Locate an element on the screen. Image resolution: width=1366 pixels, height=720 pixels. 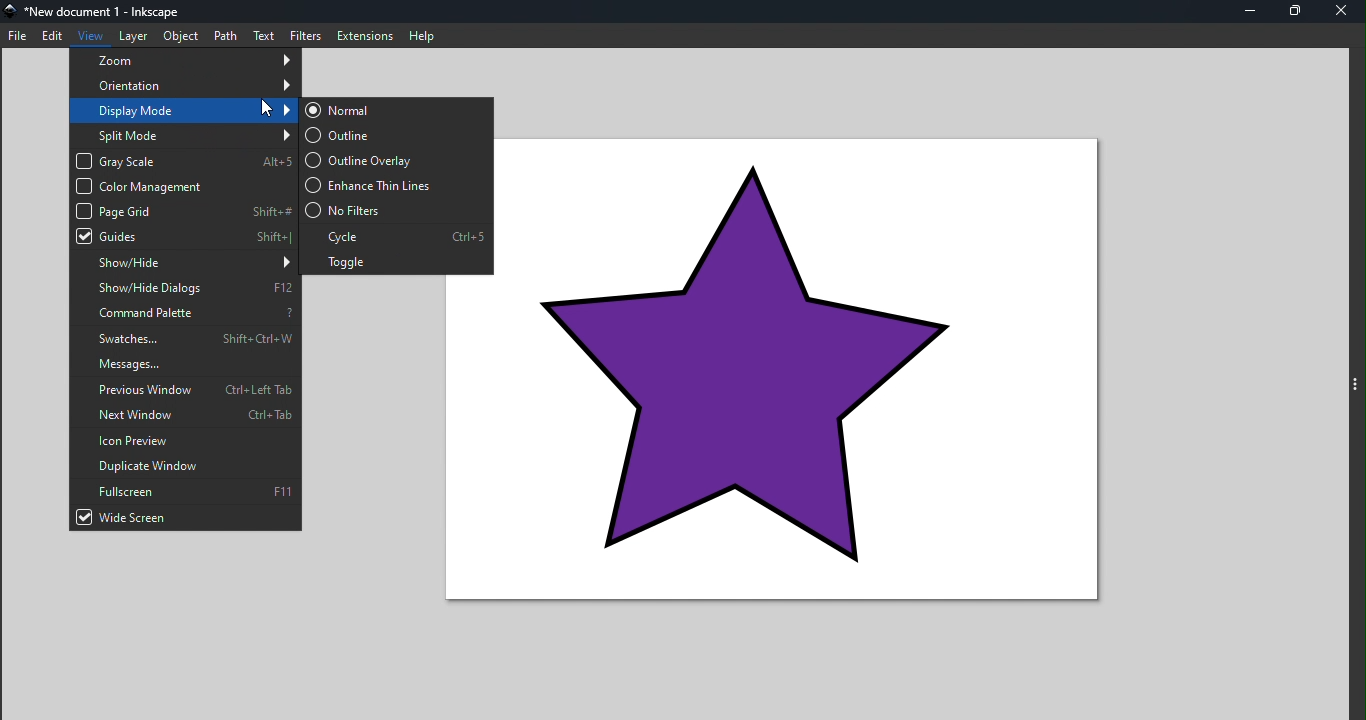
Filters is located at coordinates (301, 37).